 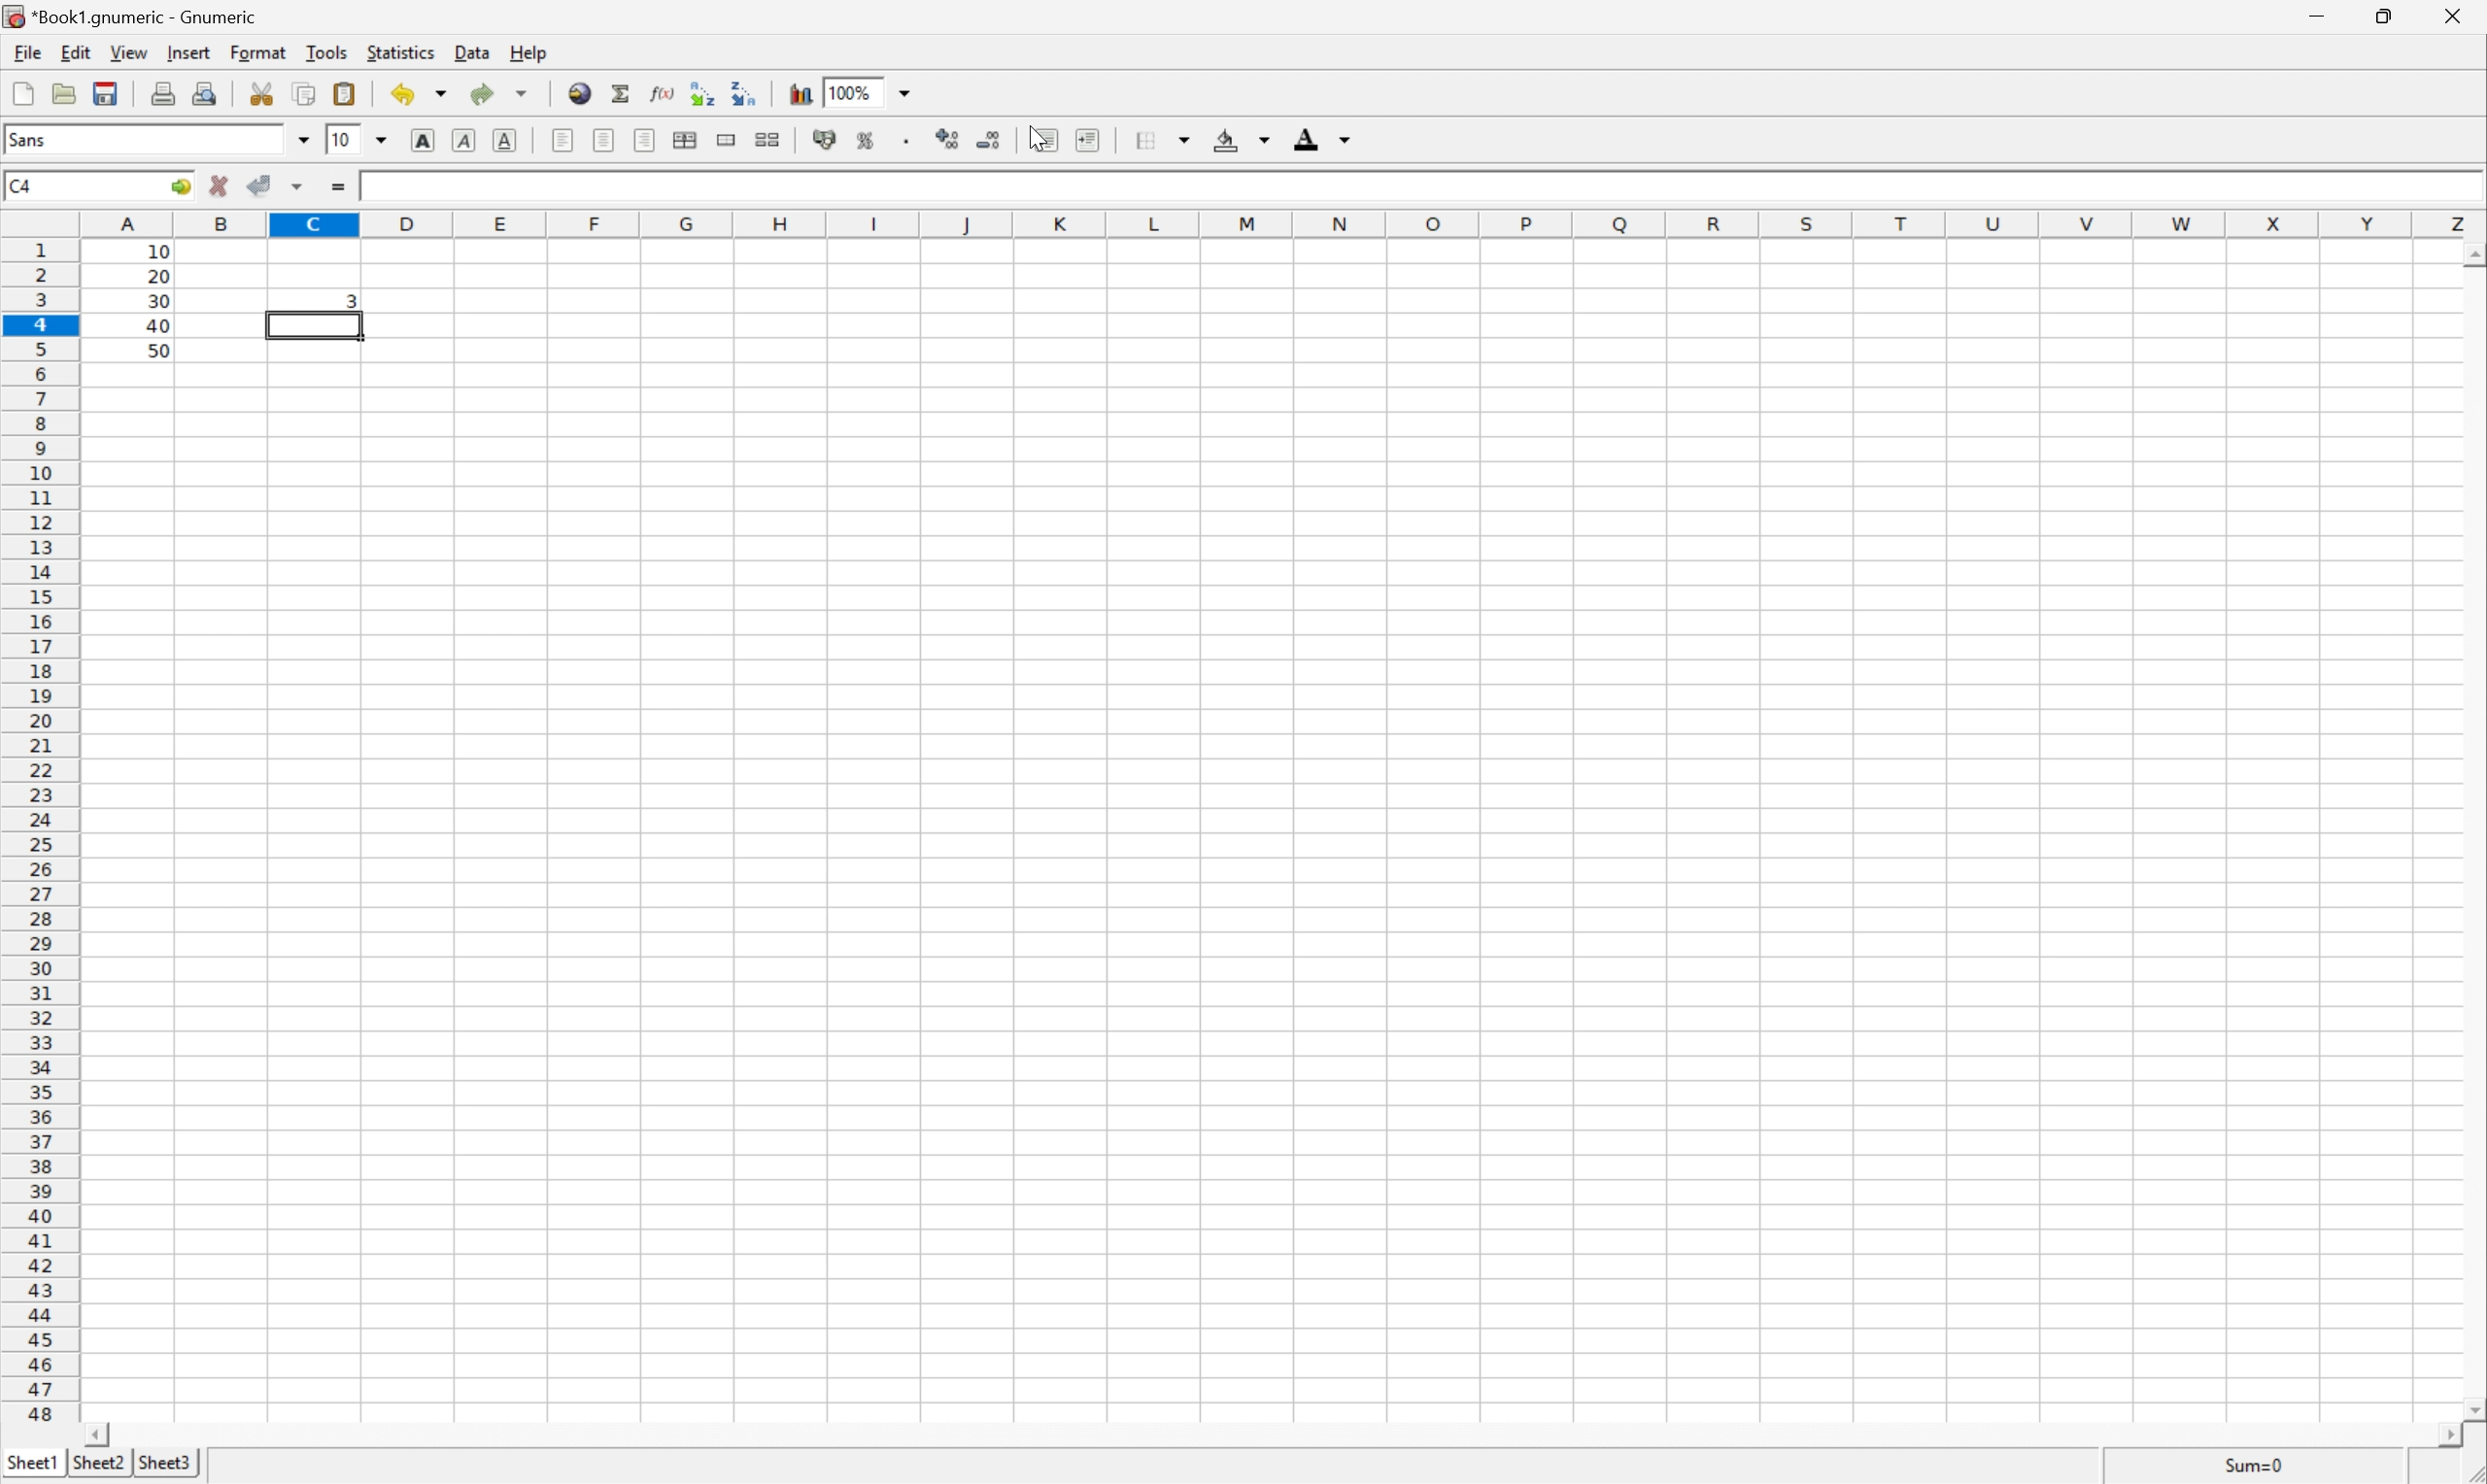 What do you see at coordinates (22, 89) in the screenshot?
I see `File` at bounding box center [22, 89].